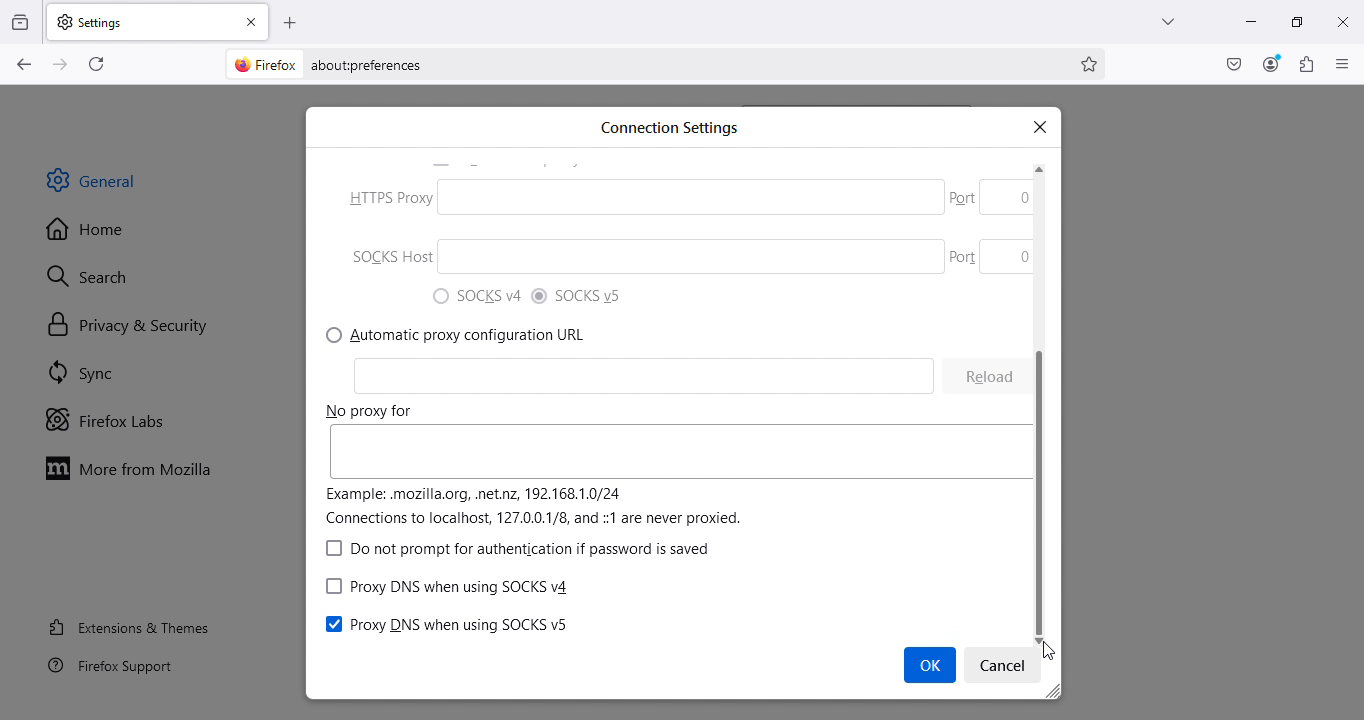 The image size is (1364, 720). I want to click on Go back one page, so click(22, 65).